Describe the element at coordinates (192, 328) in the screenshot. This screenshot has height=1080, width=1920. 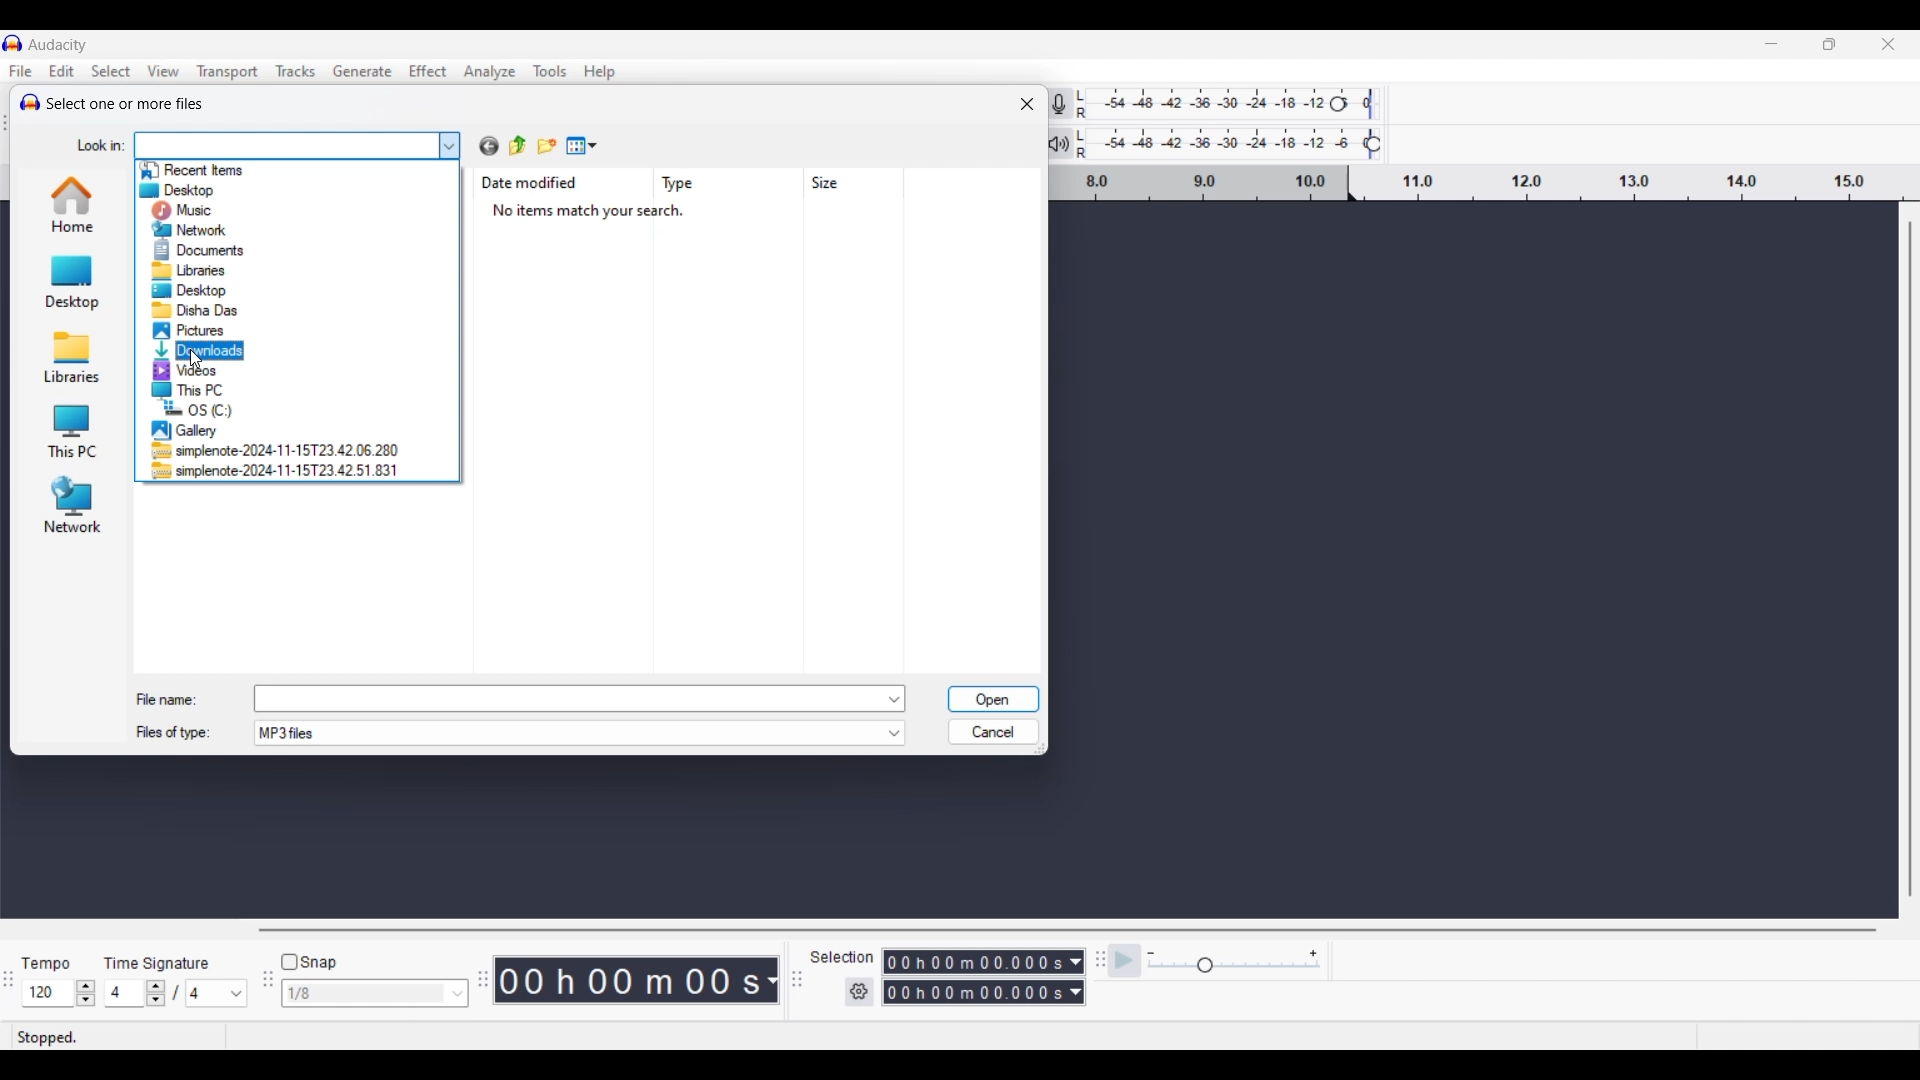
I see `Pictures` at that location.